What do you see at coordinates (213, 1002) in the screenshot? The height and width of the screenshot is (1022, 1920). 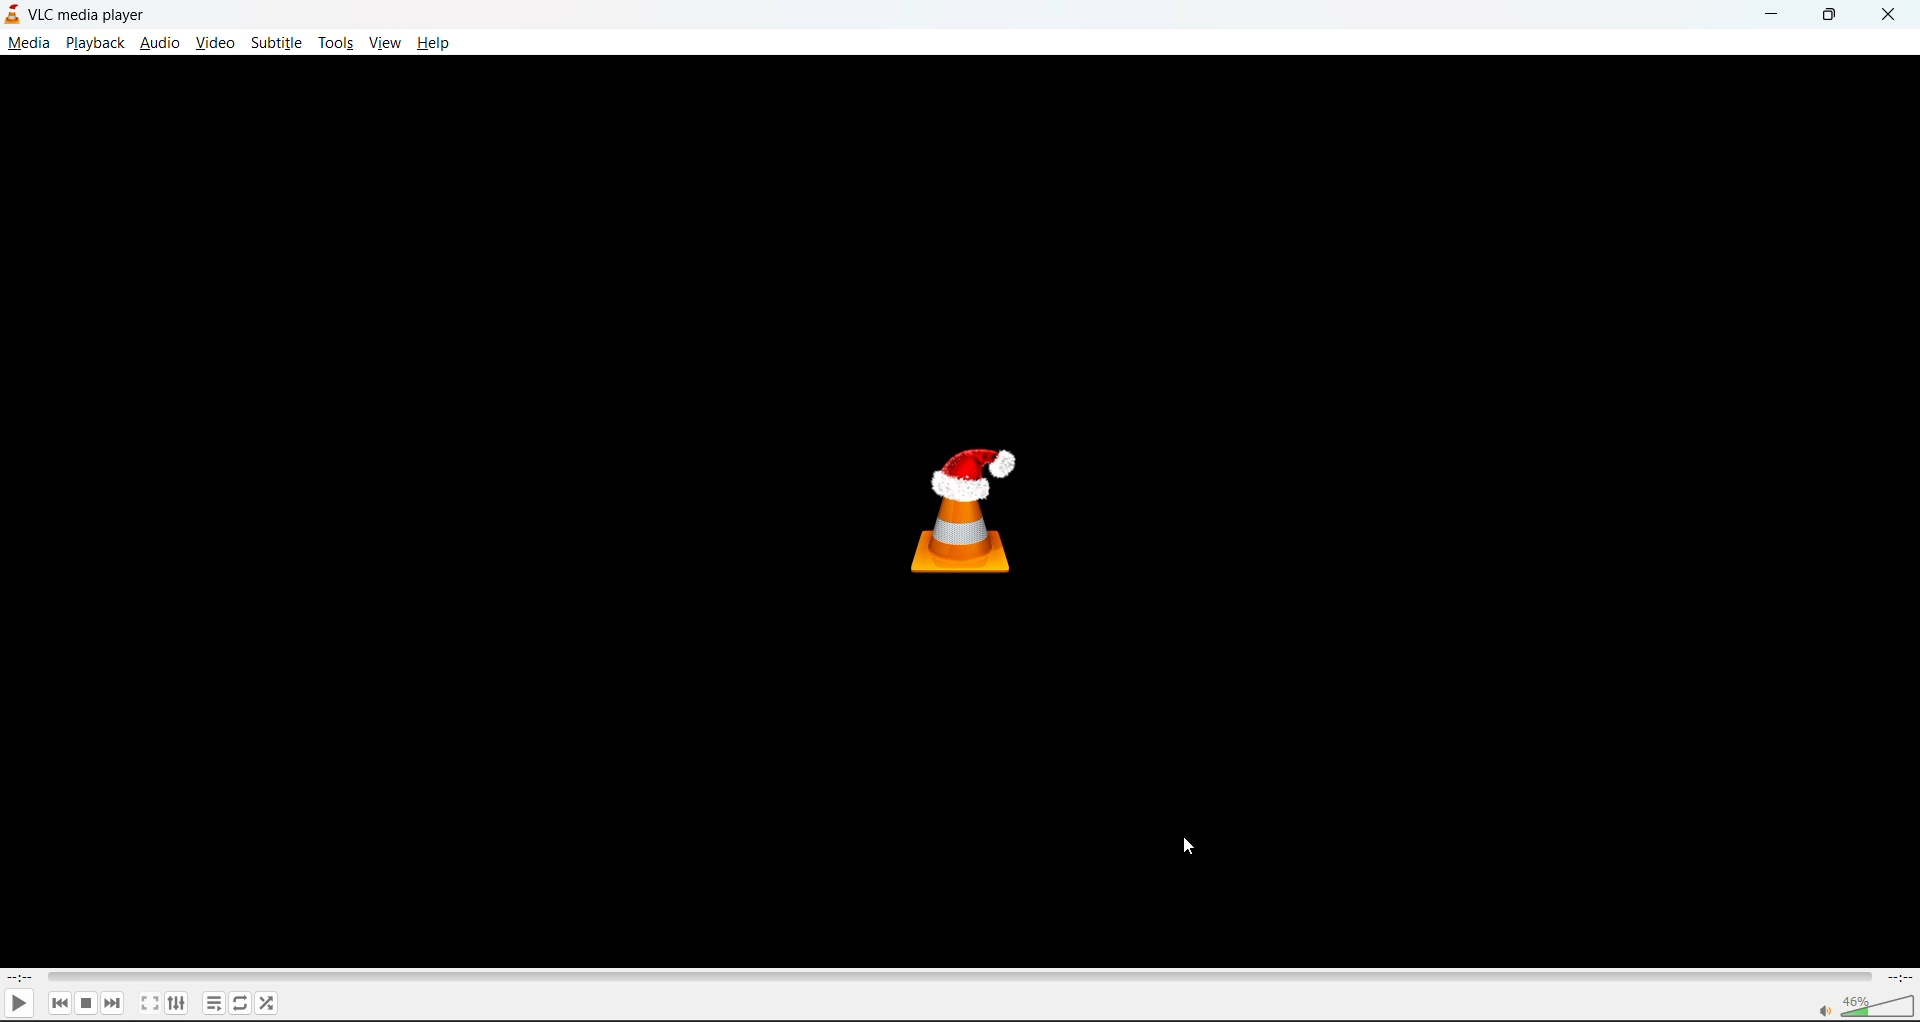 I see `playlist` at bounding box center [213, 1002].